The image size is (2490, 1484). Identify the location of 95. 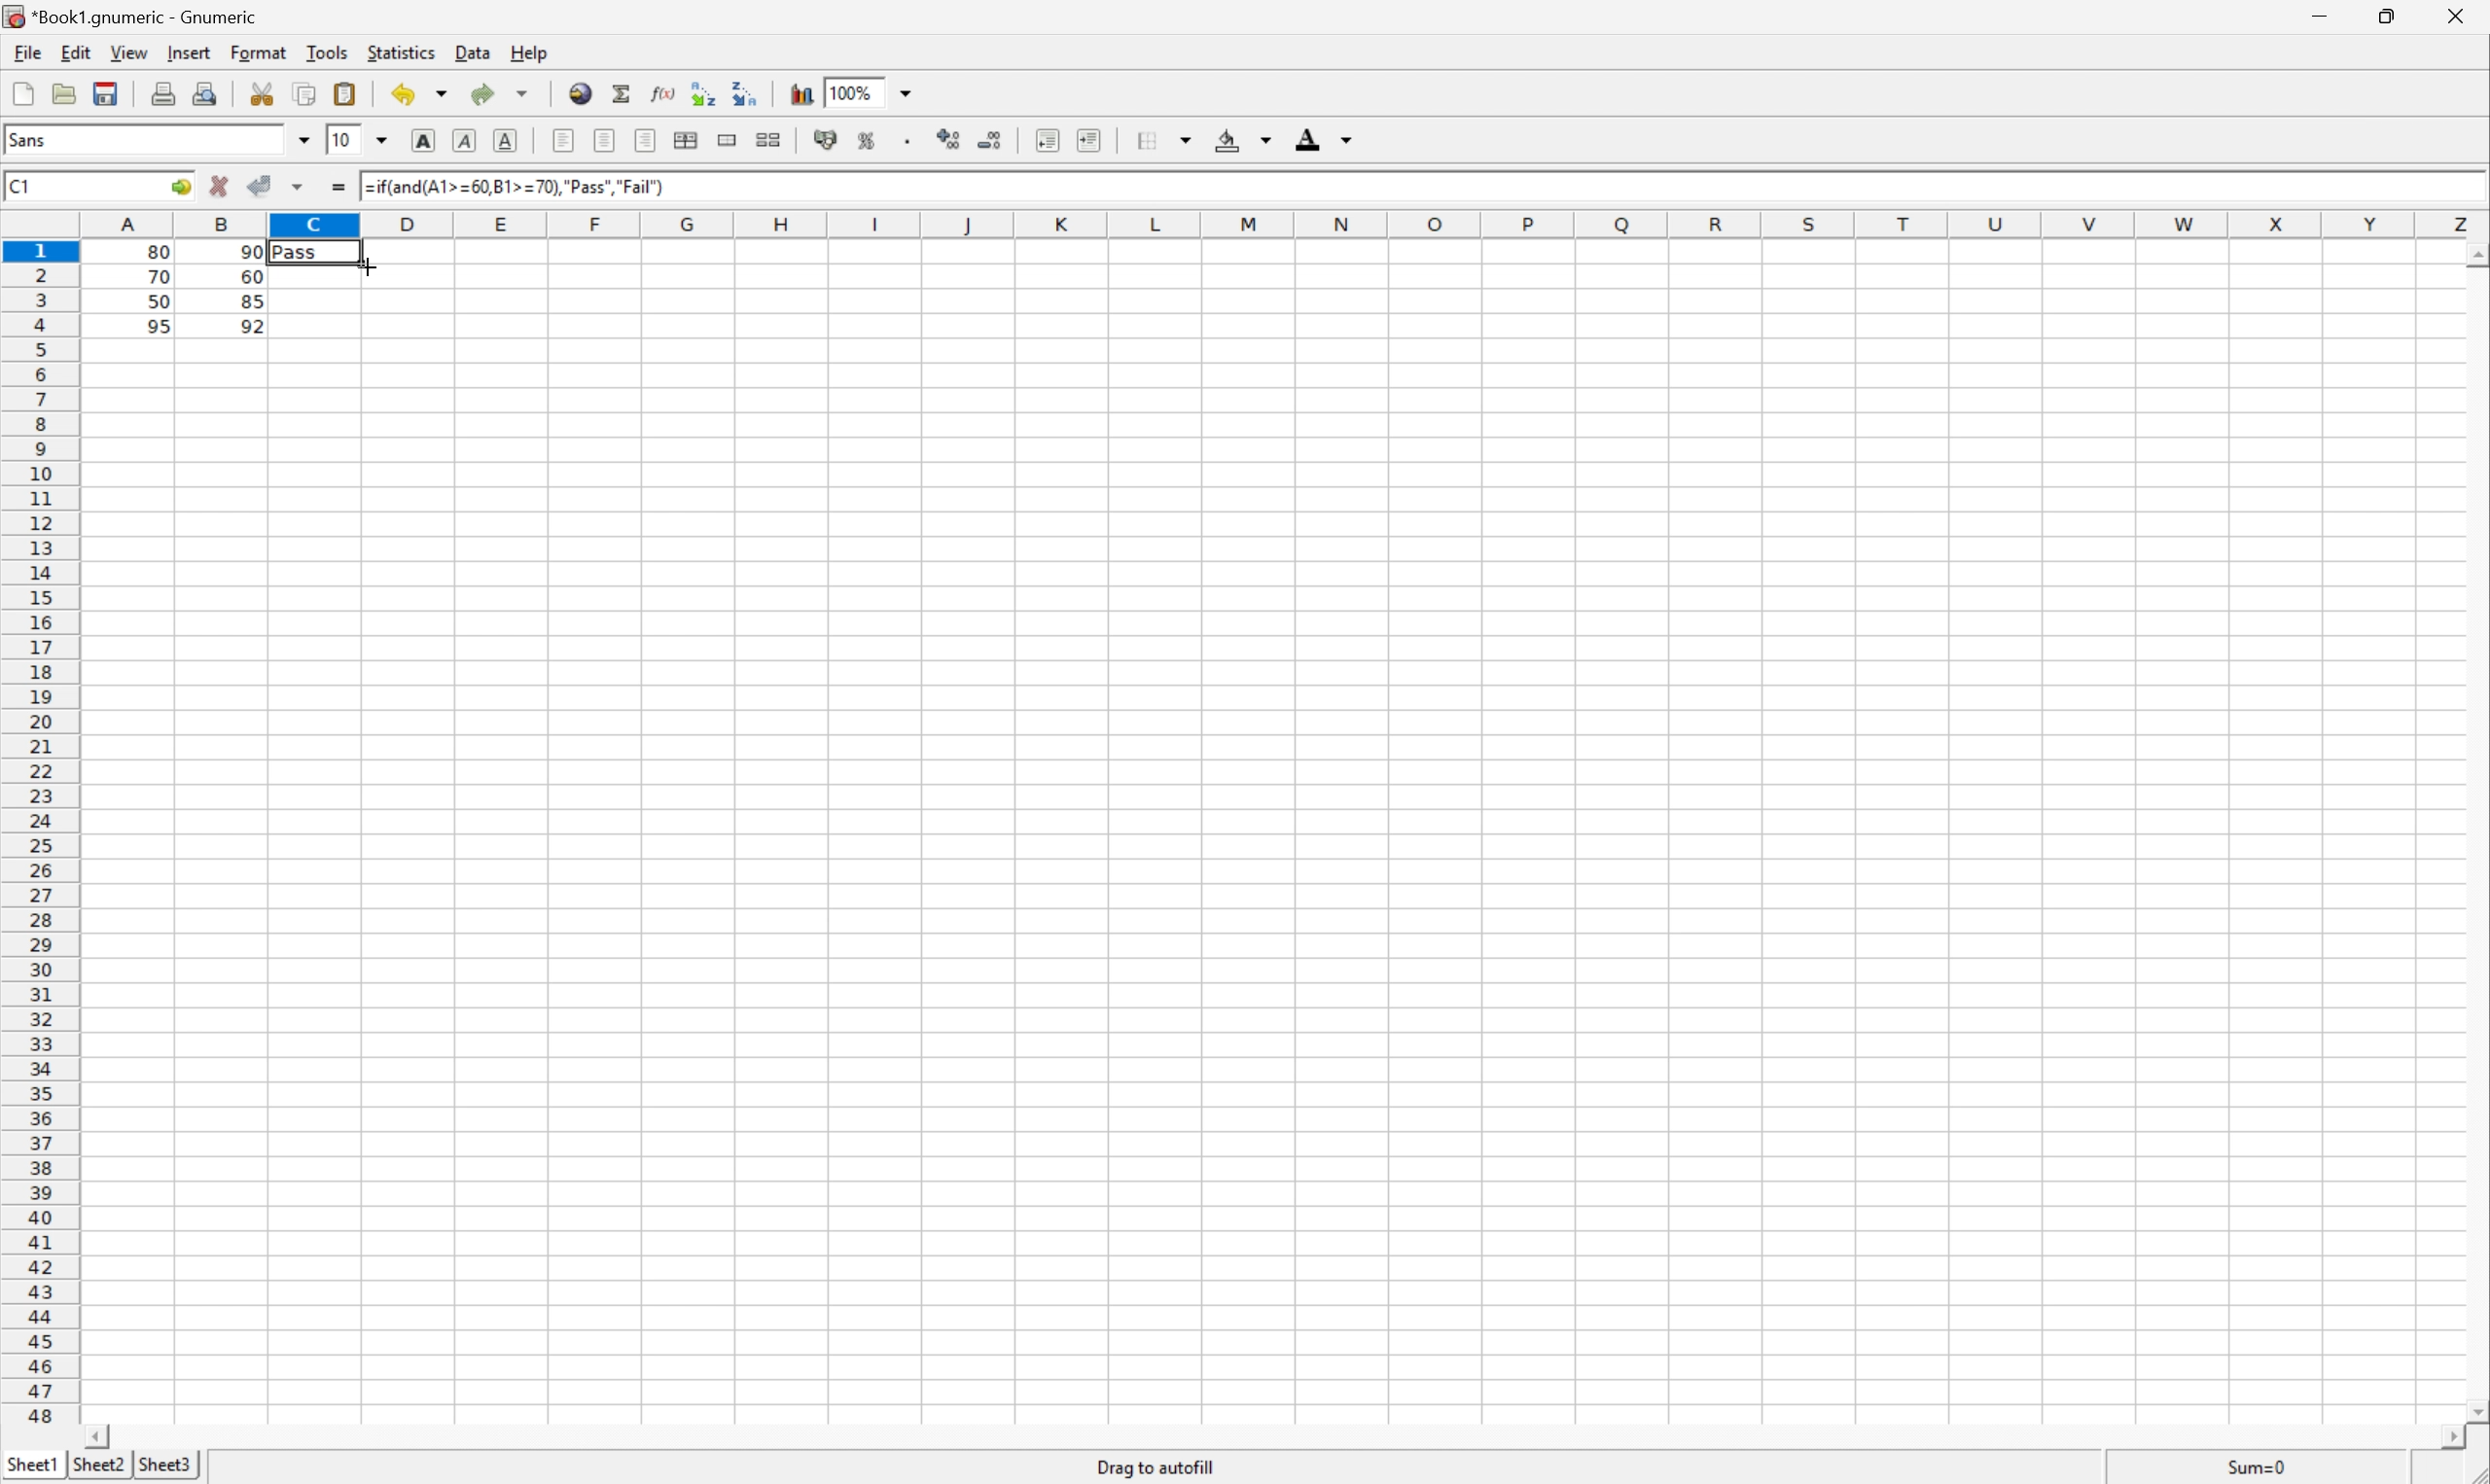
(157, 326).